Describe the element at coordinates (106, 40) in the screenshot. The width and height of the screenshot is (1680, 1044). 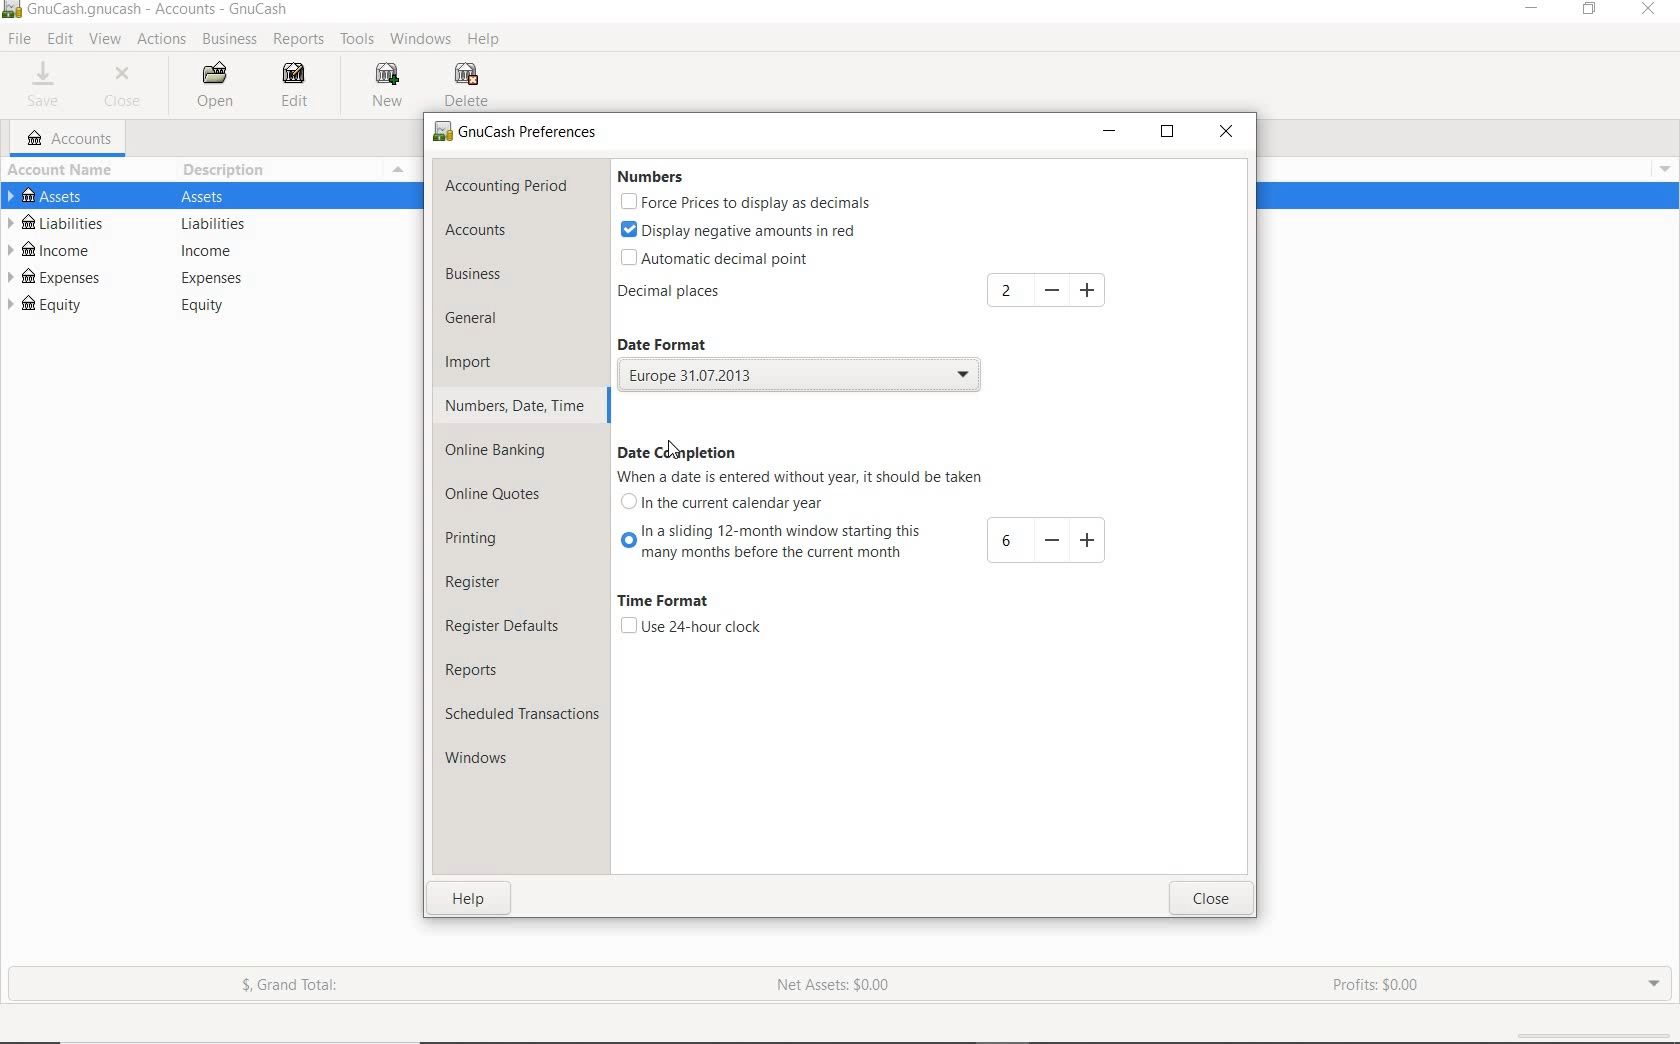
I see `VIEW` at that location.